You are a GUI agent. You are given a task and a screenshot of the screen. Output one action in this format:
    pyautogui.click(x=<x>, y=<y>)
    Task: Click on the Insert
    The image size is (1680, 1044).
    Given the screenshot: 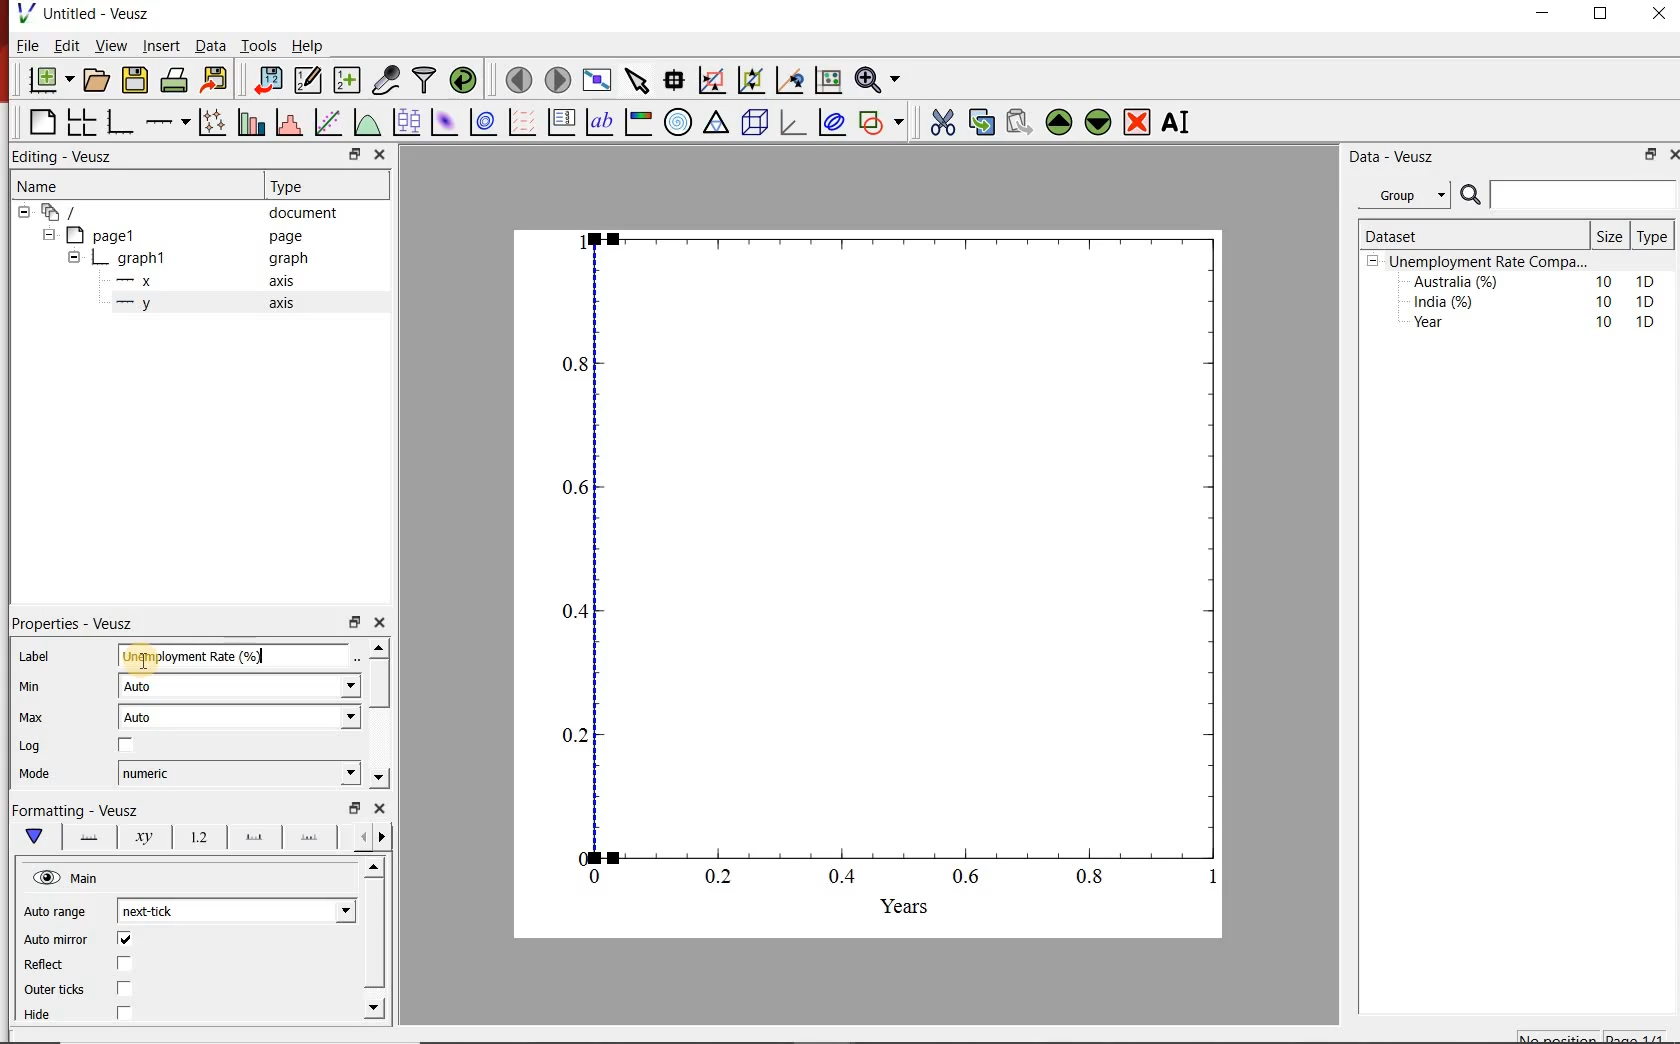 What is the action you would take?
    pyautogui.click(x=160, y=45)
    